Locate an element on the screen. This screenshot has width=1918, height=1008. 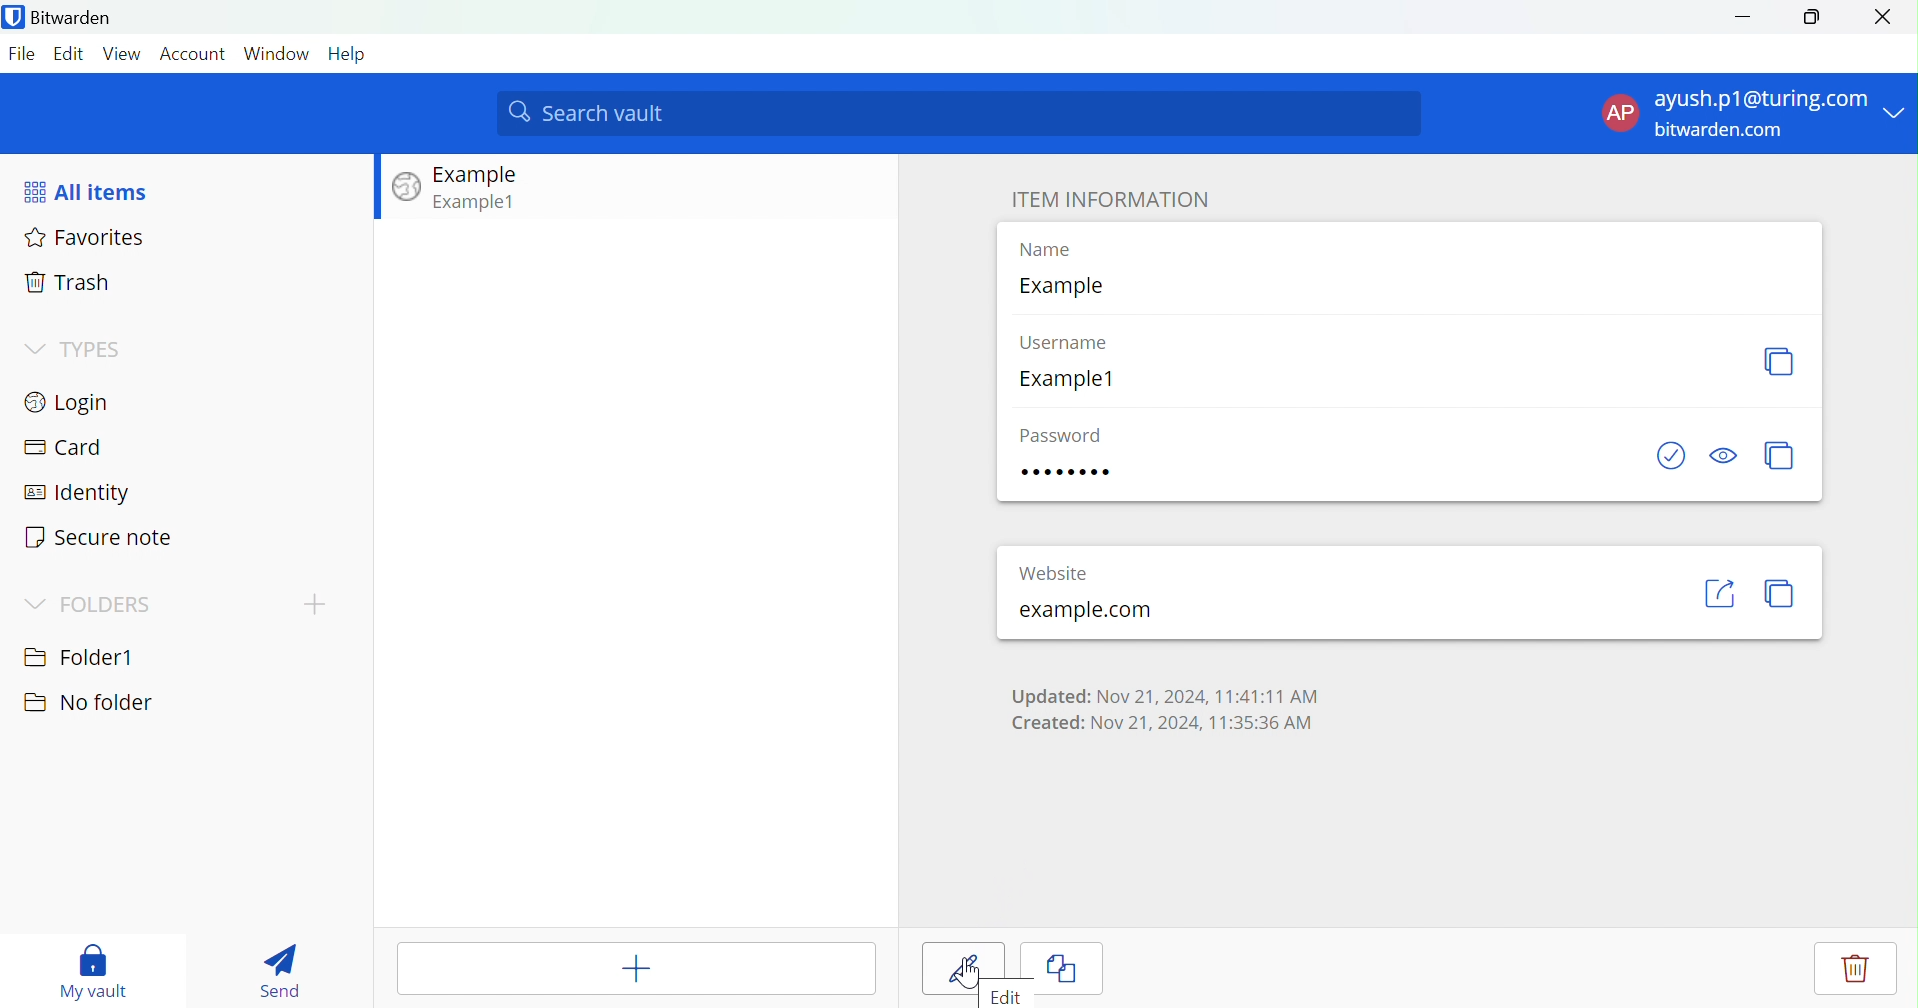
Example1 is located at coordinates (477, 201).